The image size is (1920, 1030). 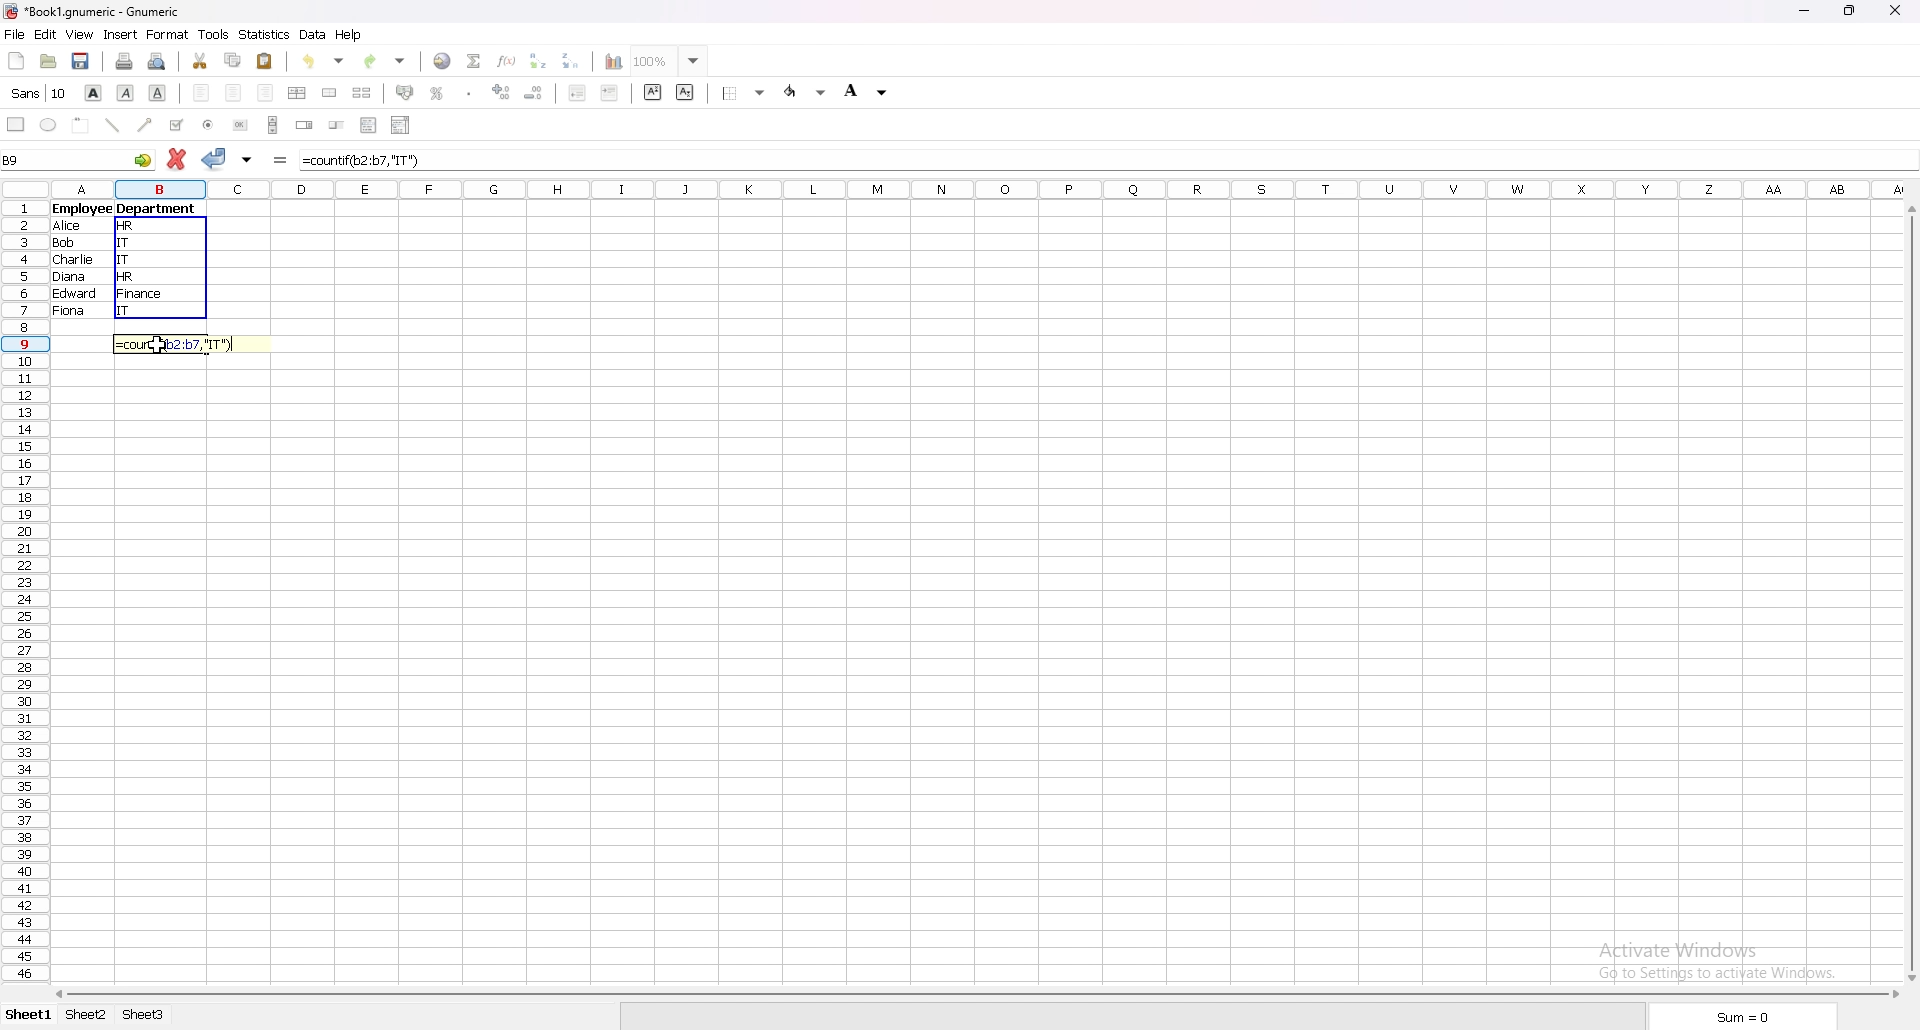 I want to click on spin button, so click(x=303, y=125).